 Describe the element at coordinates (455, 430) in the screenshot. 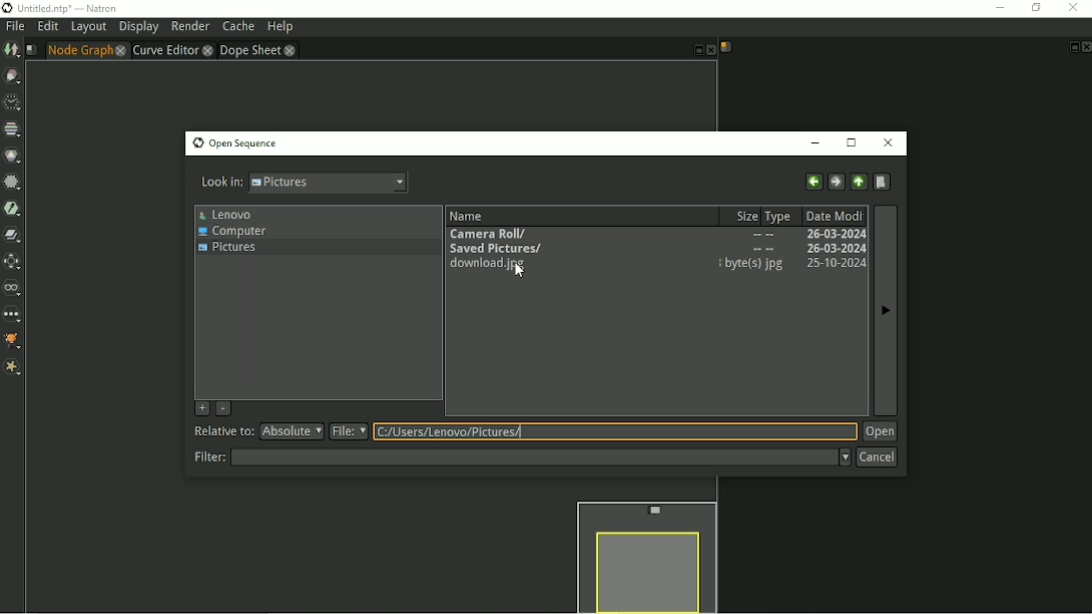

I see `L
C/Users/Lenovo/Pictures/` at that location.